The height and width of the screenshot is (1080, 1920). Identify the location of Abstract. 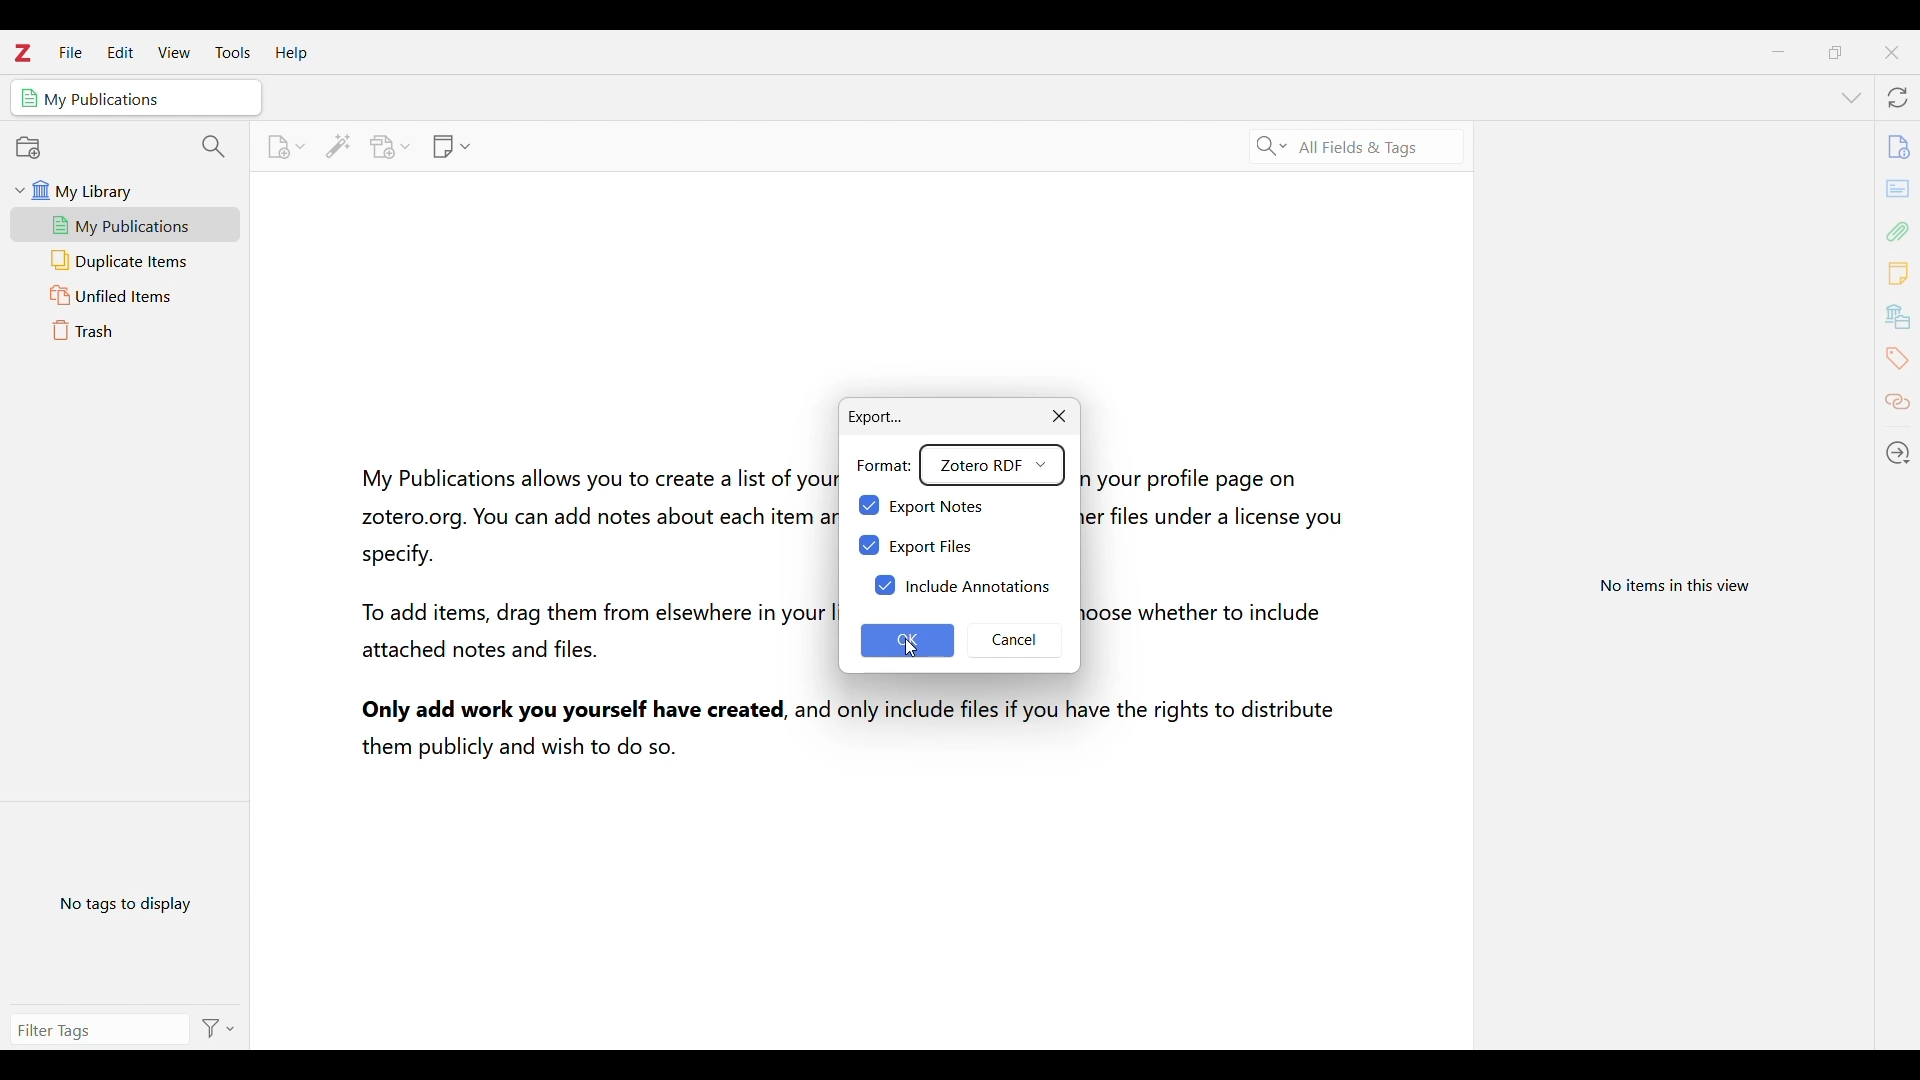
(1898, 188).